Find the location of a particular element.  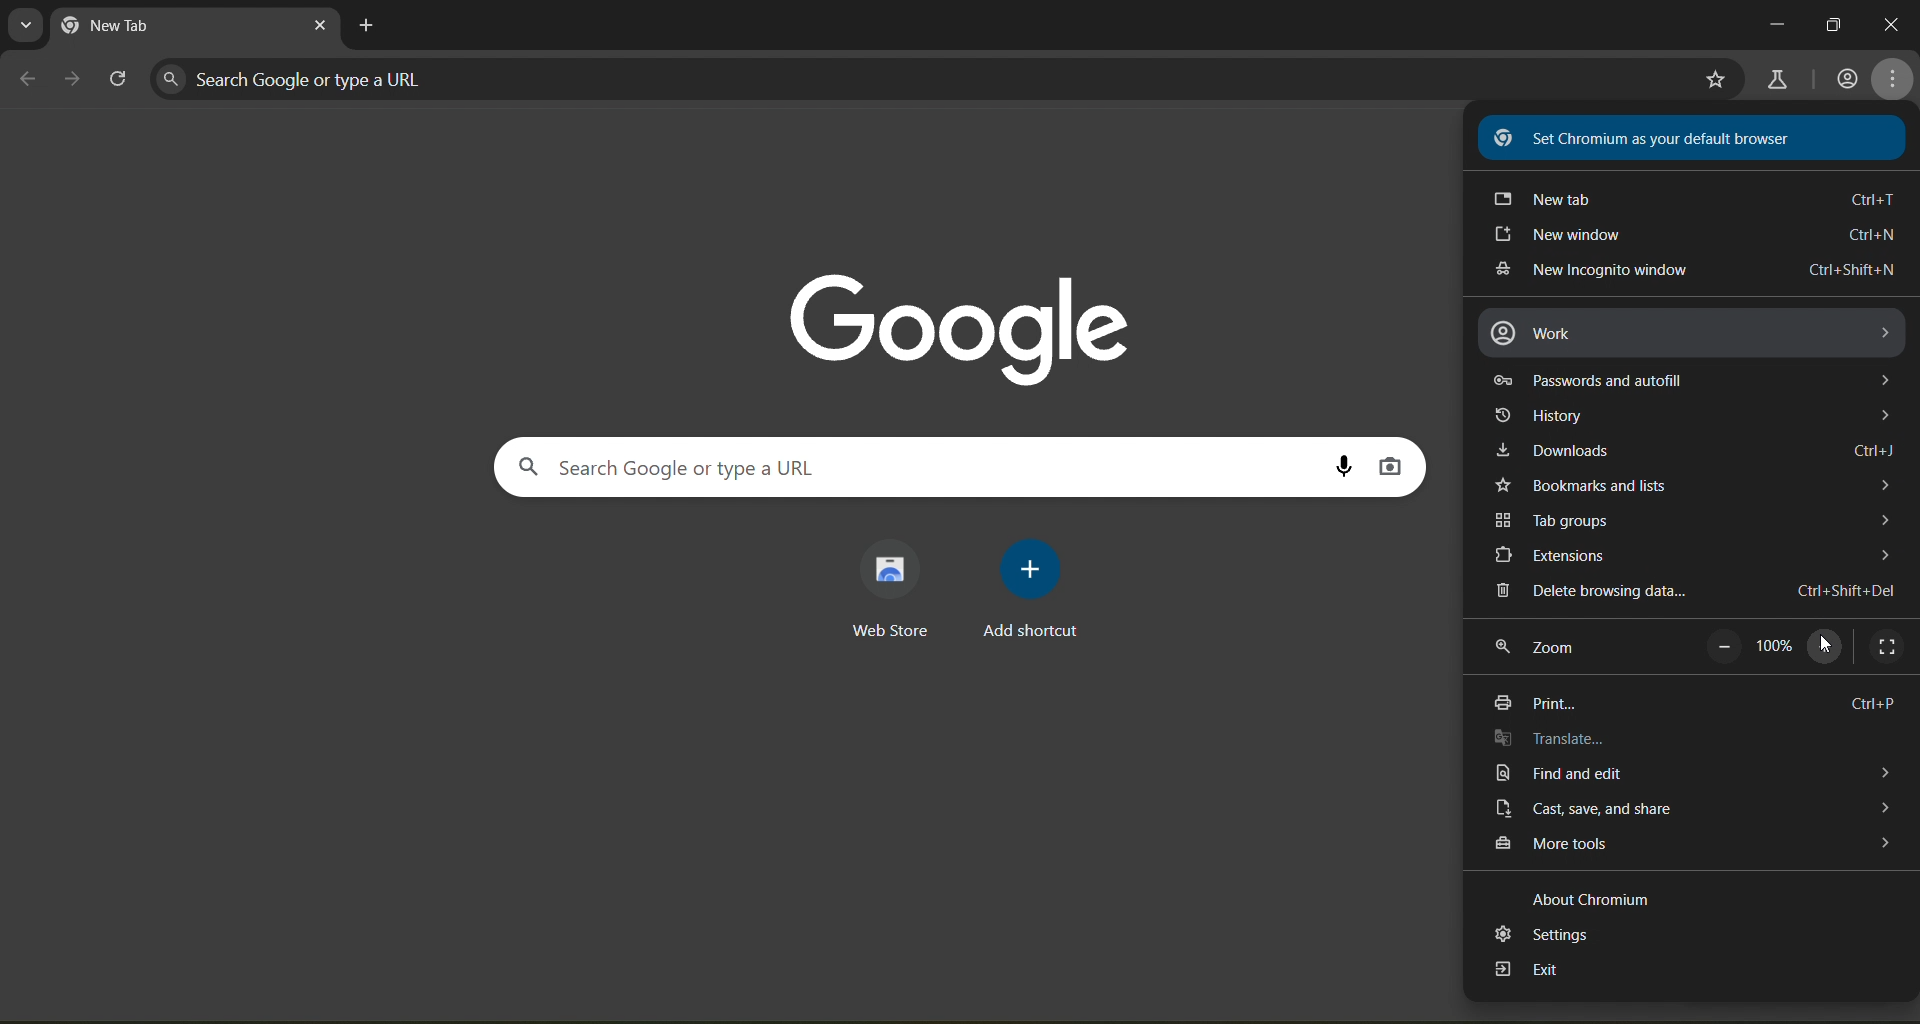

cast, save and share is located at coordinates (1693, 807).